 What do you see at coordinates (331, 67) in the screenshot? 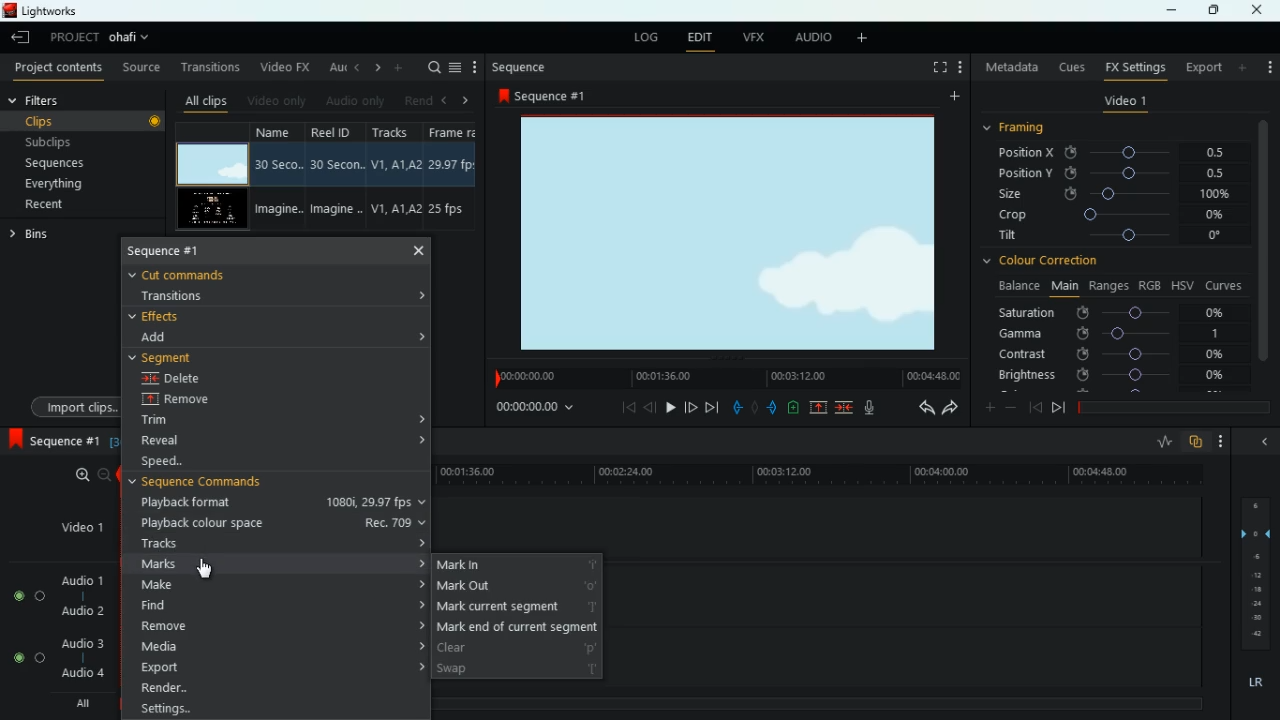
I see `au` at bounding box center [331, 67].